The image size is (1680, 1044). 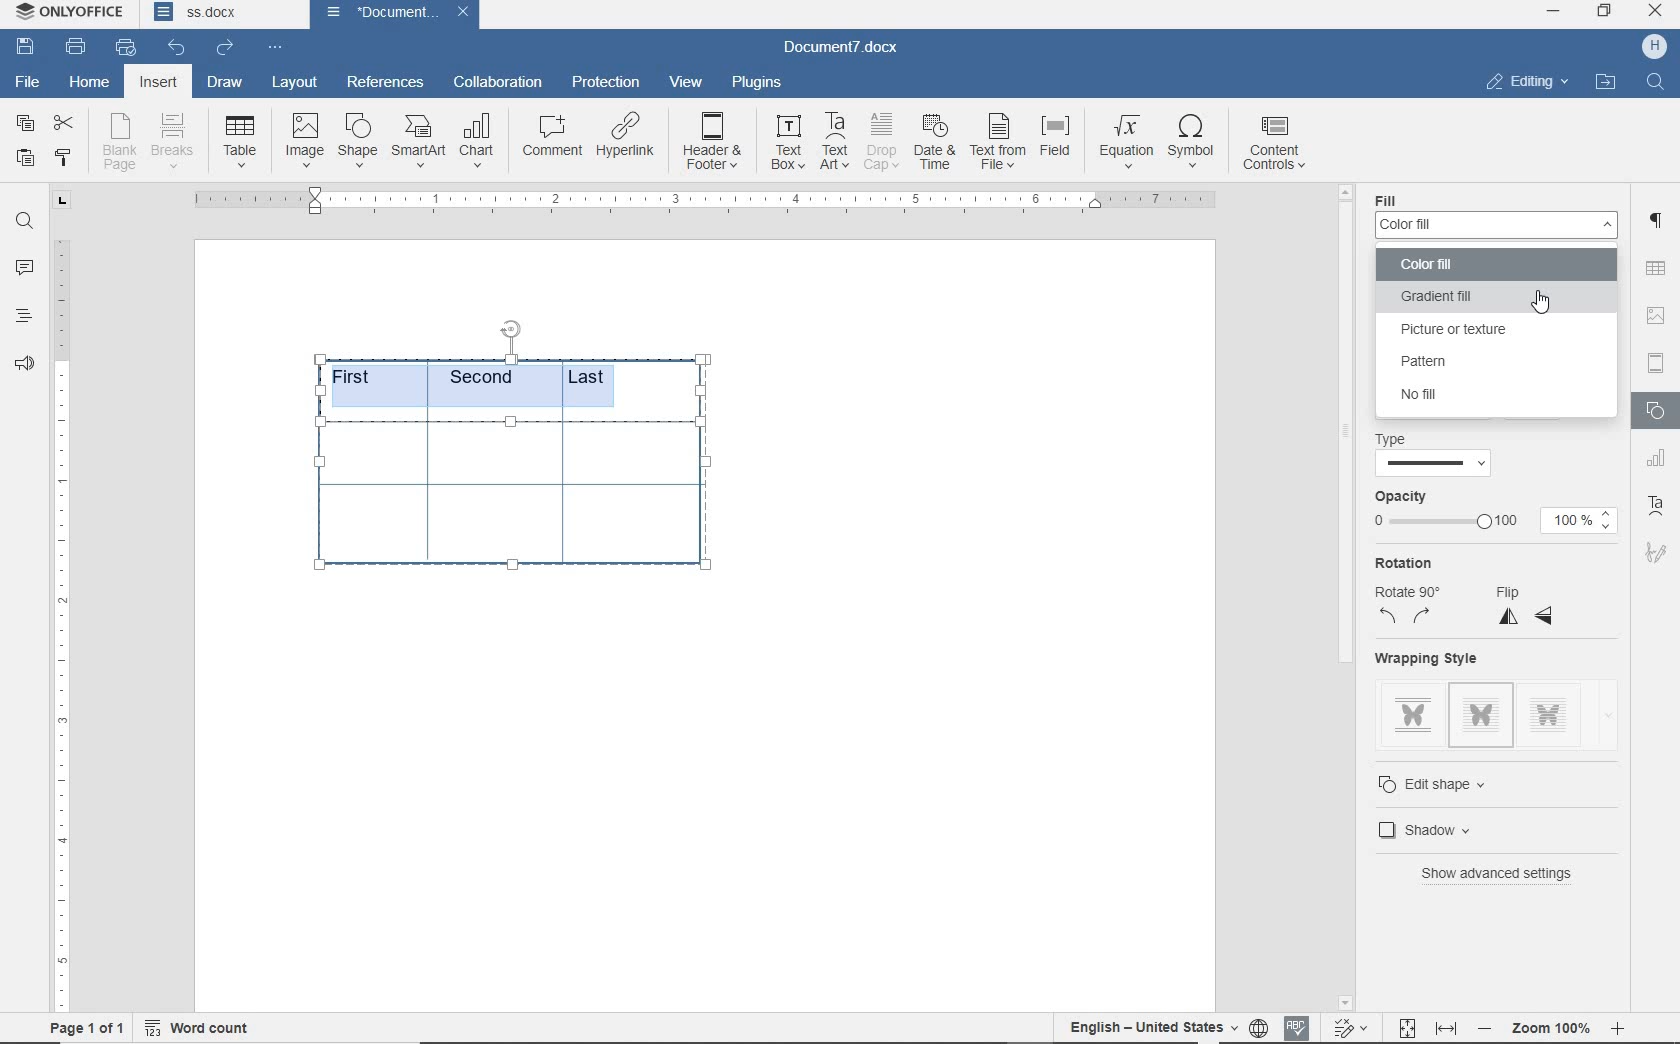 What do you see at coordinates (306, 141) in the screenshot?
I see `image` at bounding box center [306, 141].